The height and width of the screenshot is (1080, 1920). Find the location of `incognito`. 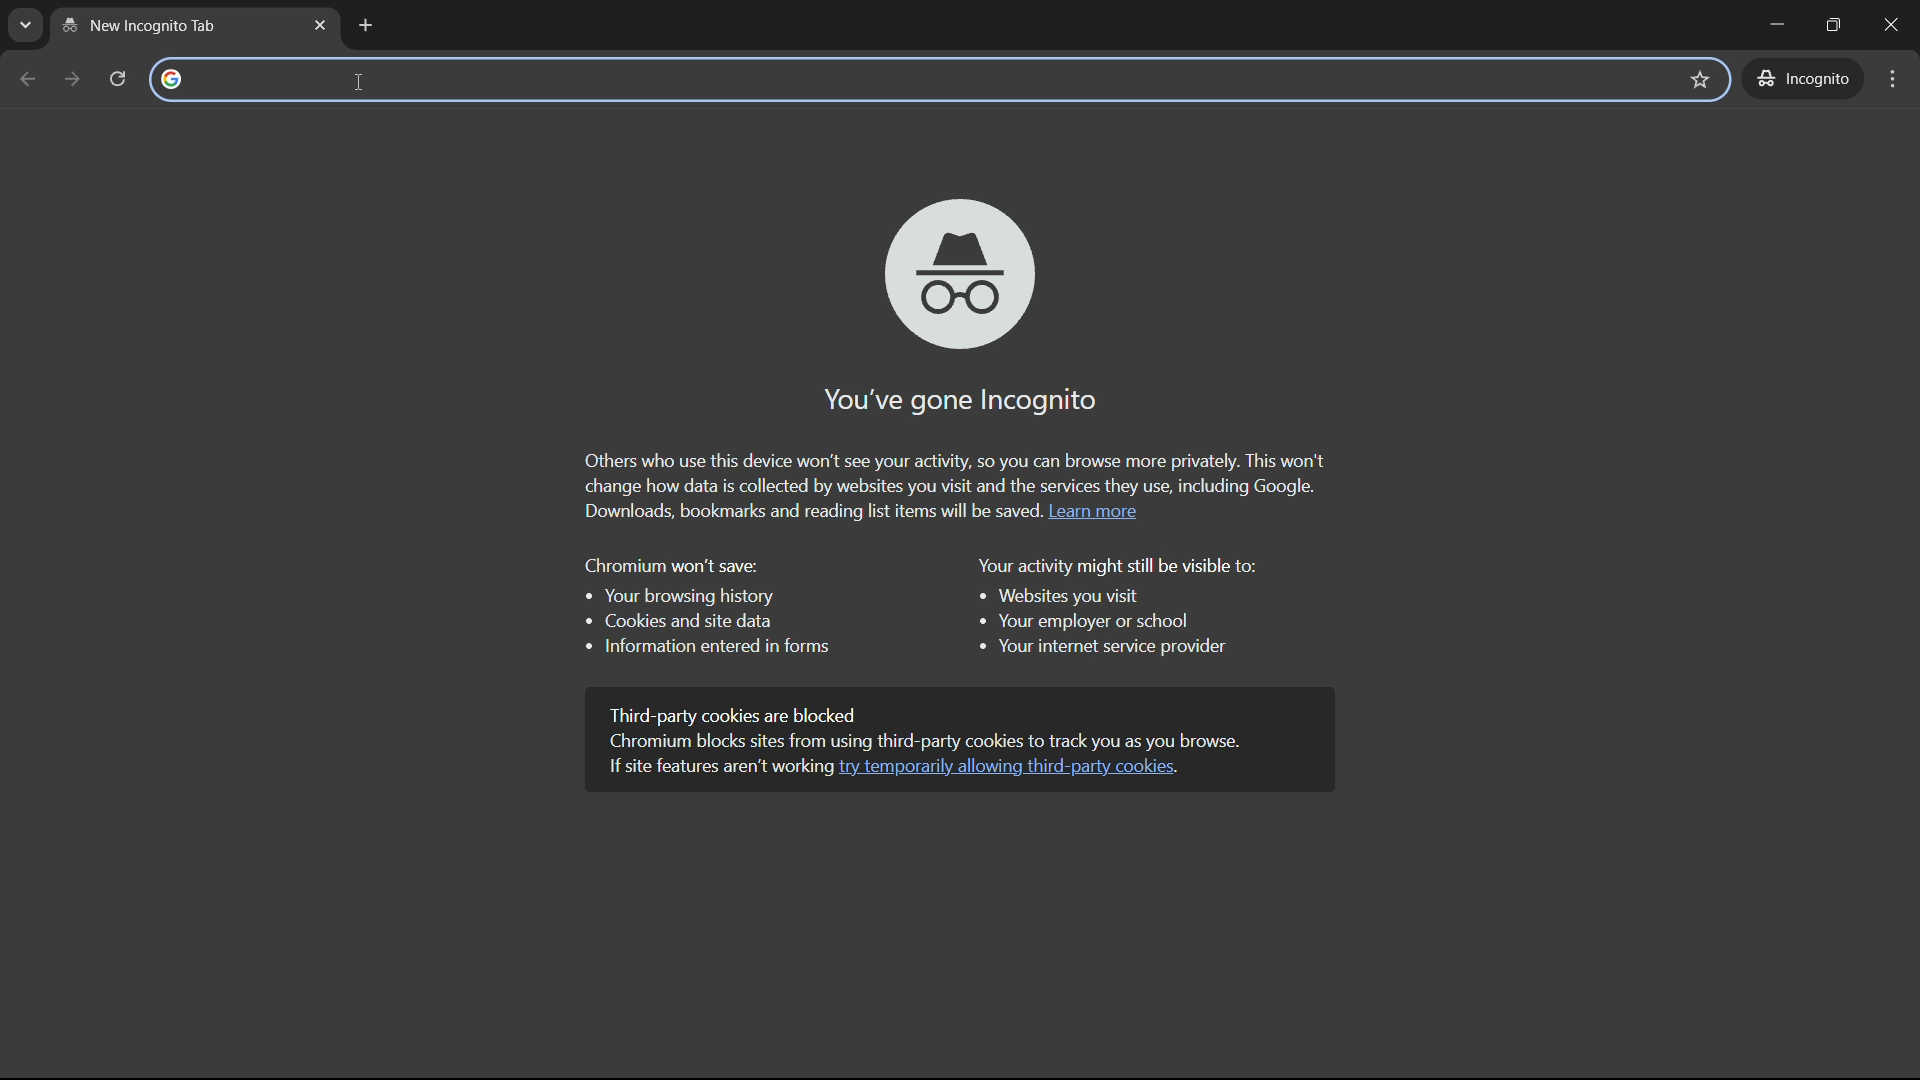

incognito is located at coordinates (1806, 79).